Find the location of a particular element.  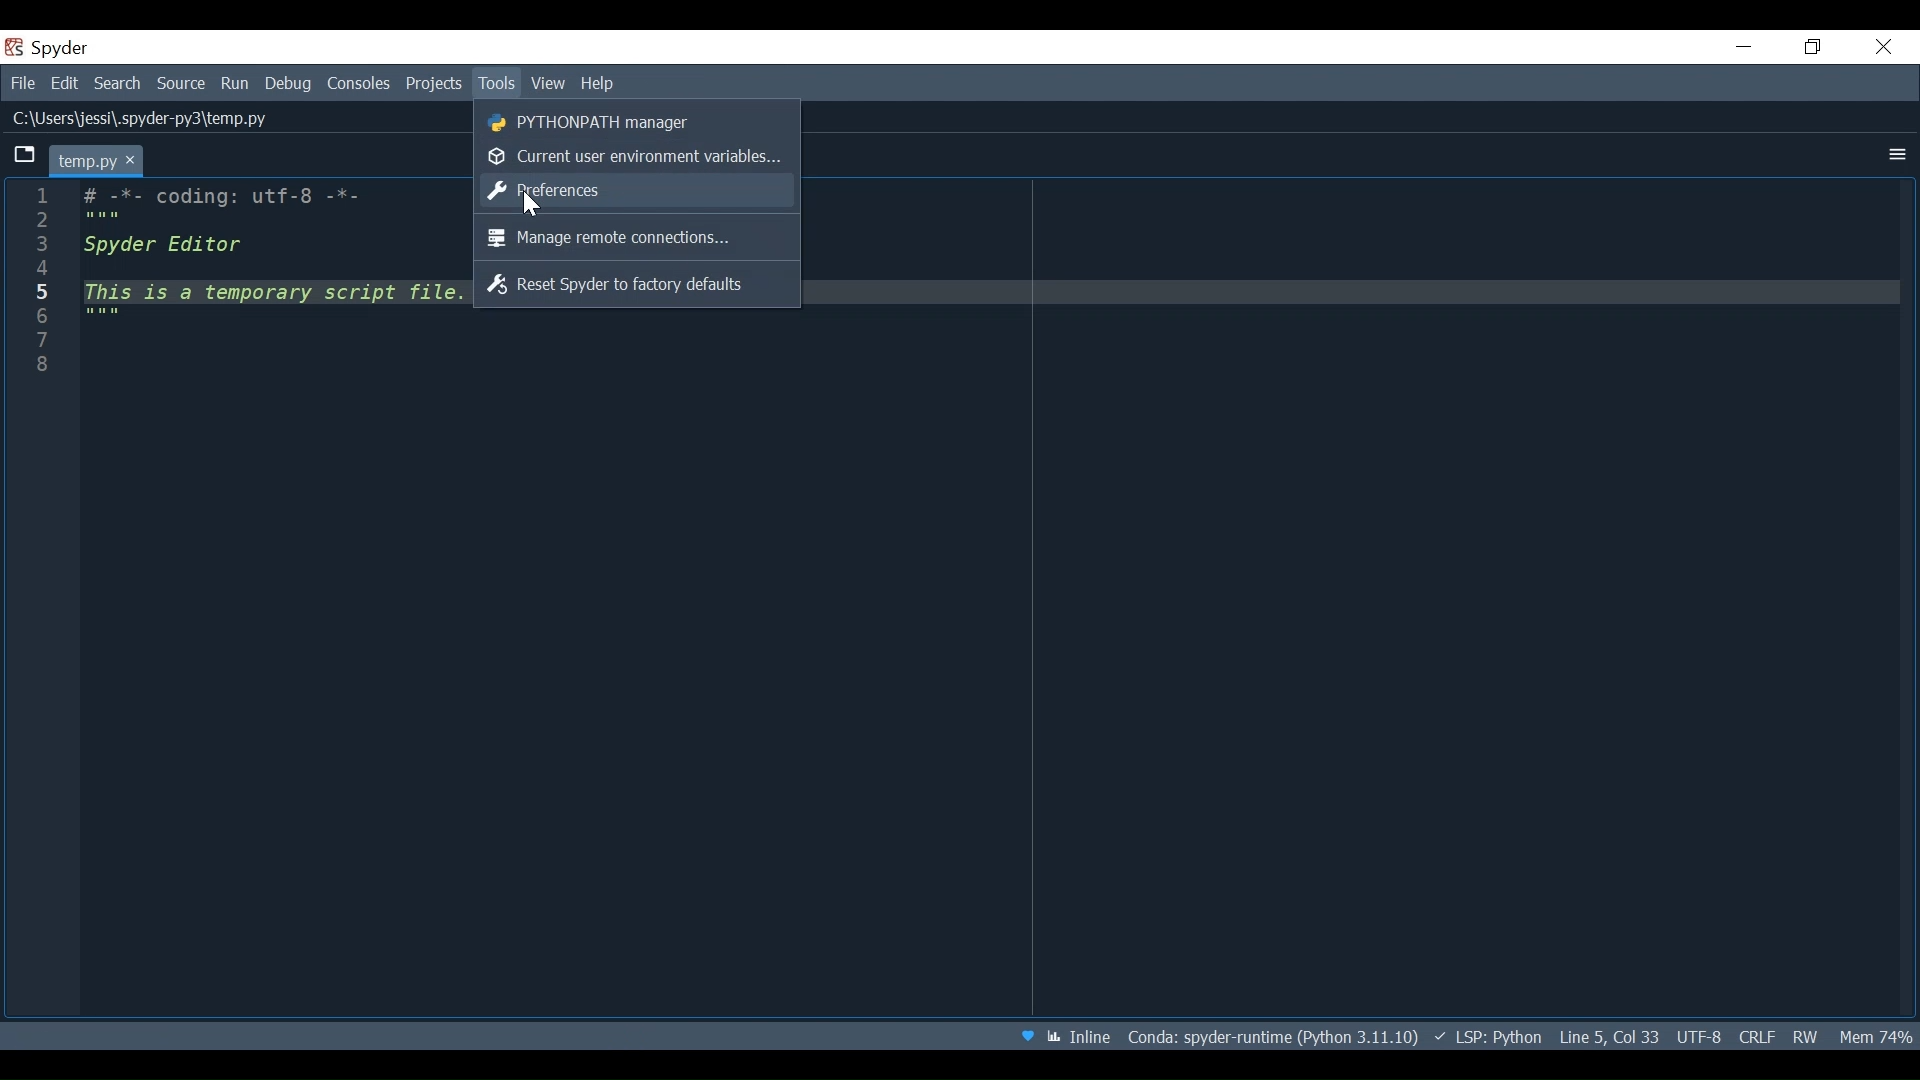

Memory Usage is located at coordinates (1875, 1037).